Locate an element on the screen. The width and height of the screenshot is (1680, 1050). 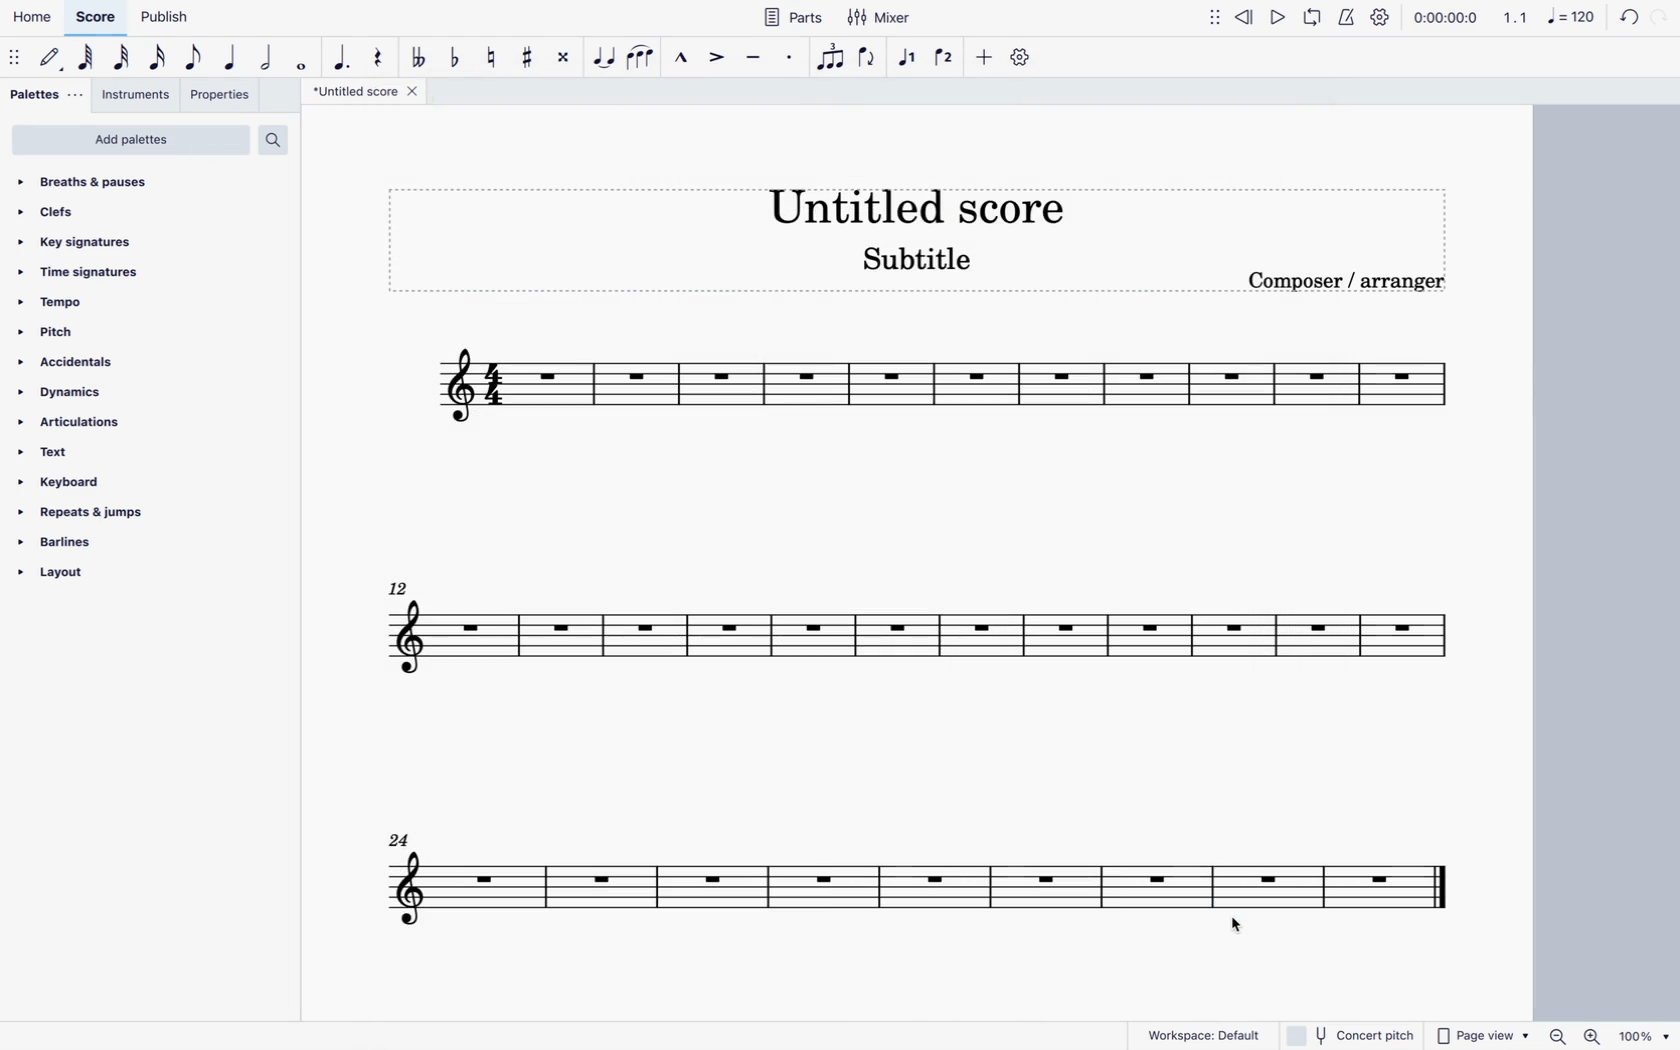
playback loop is located at coordinates (1316, 20).